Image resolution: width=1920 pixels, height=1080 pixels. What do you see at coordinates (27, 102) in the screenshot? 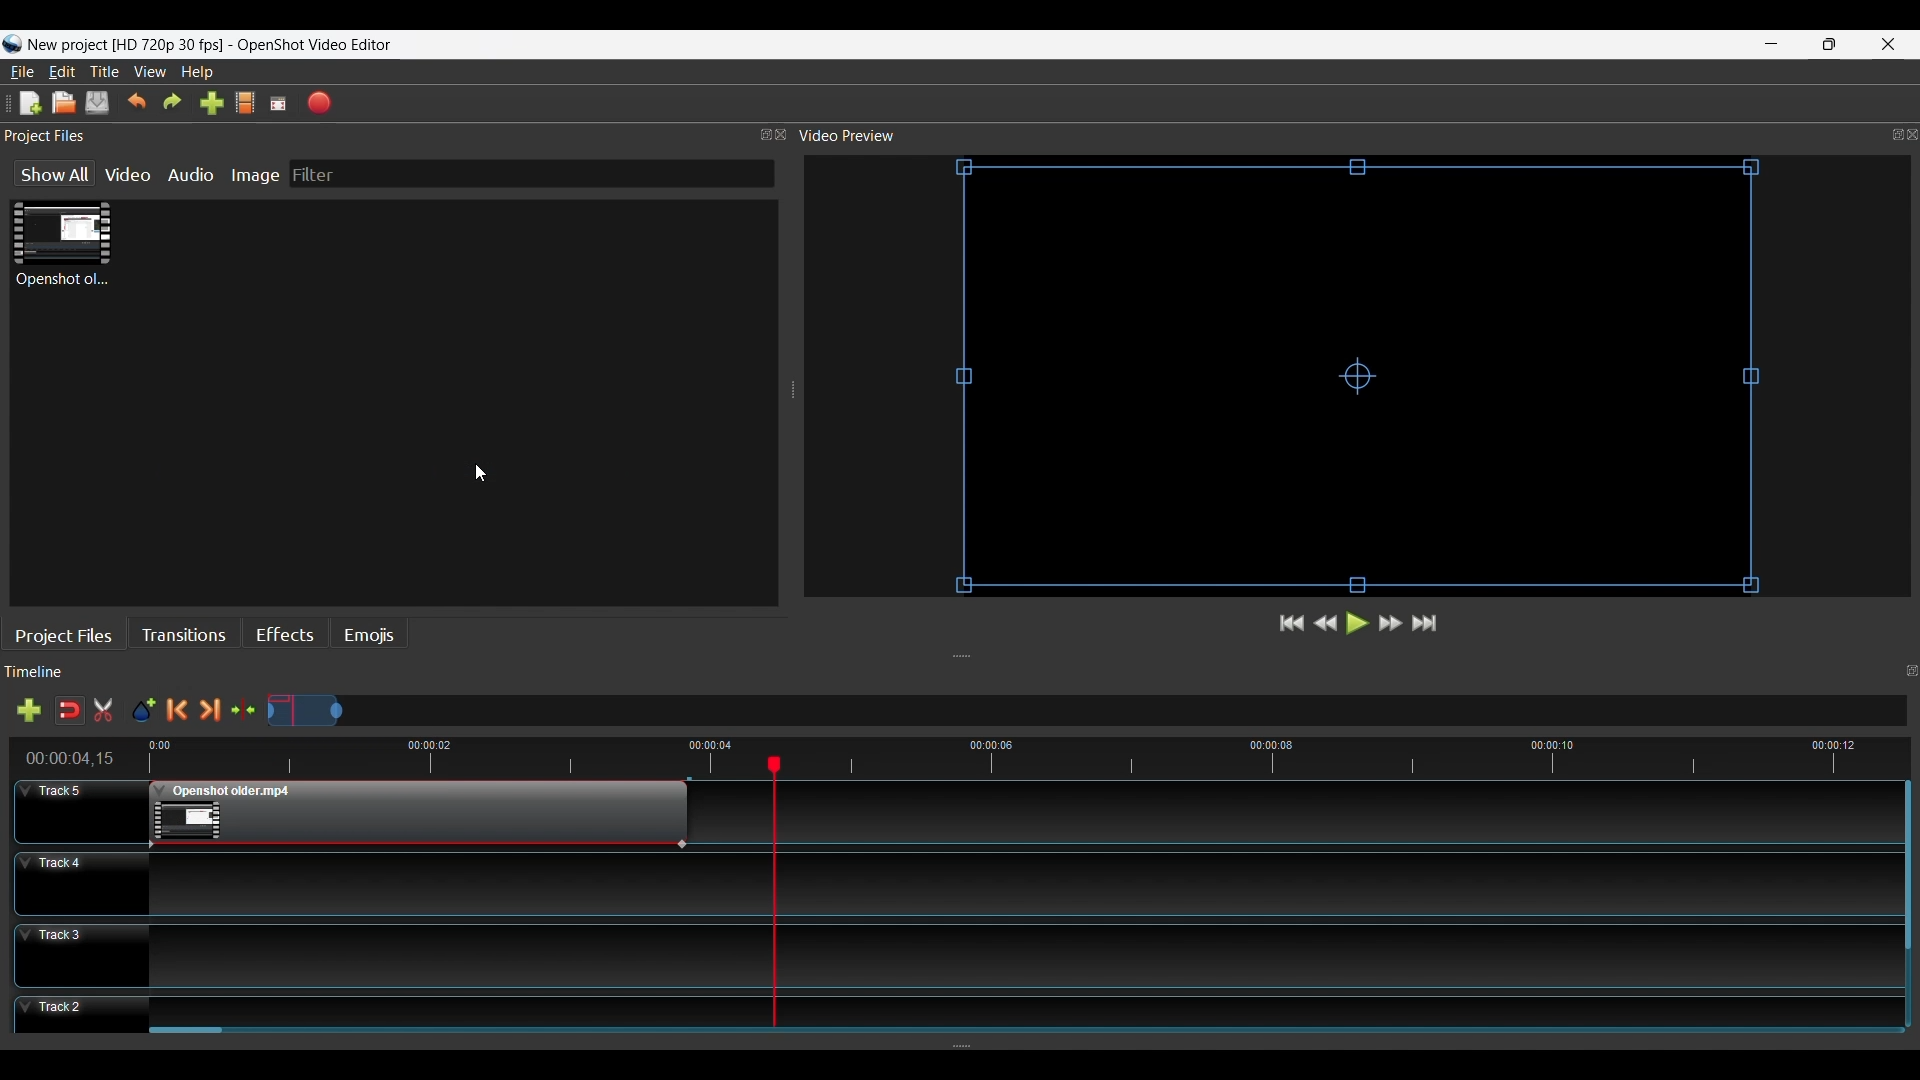
I see `New File` at bounding box center [27, 102].